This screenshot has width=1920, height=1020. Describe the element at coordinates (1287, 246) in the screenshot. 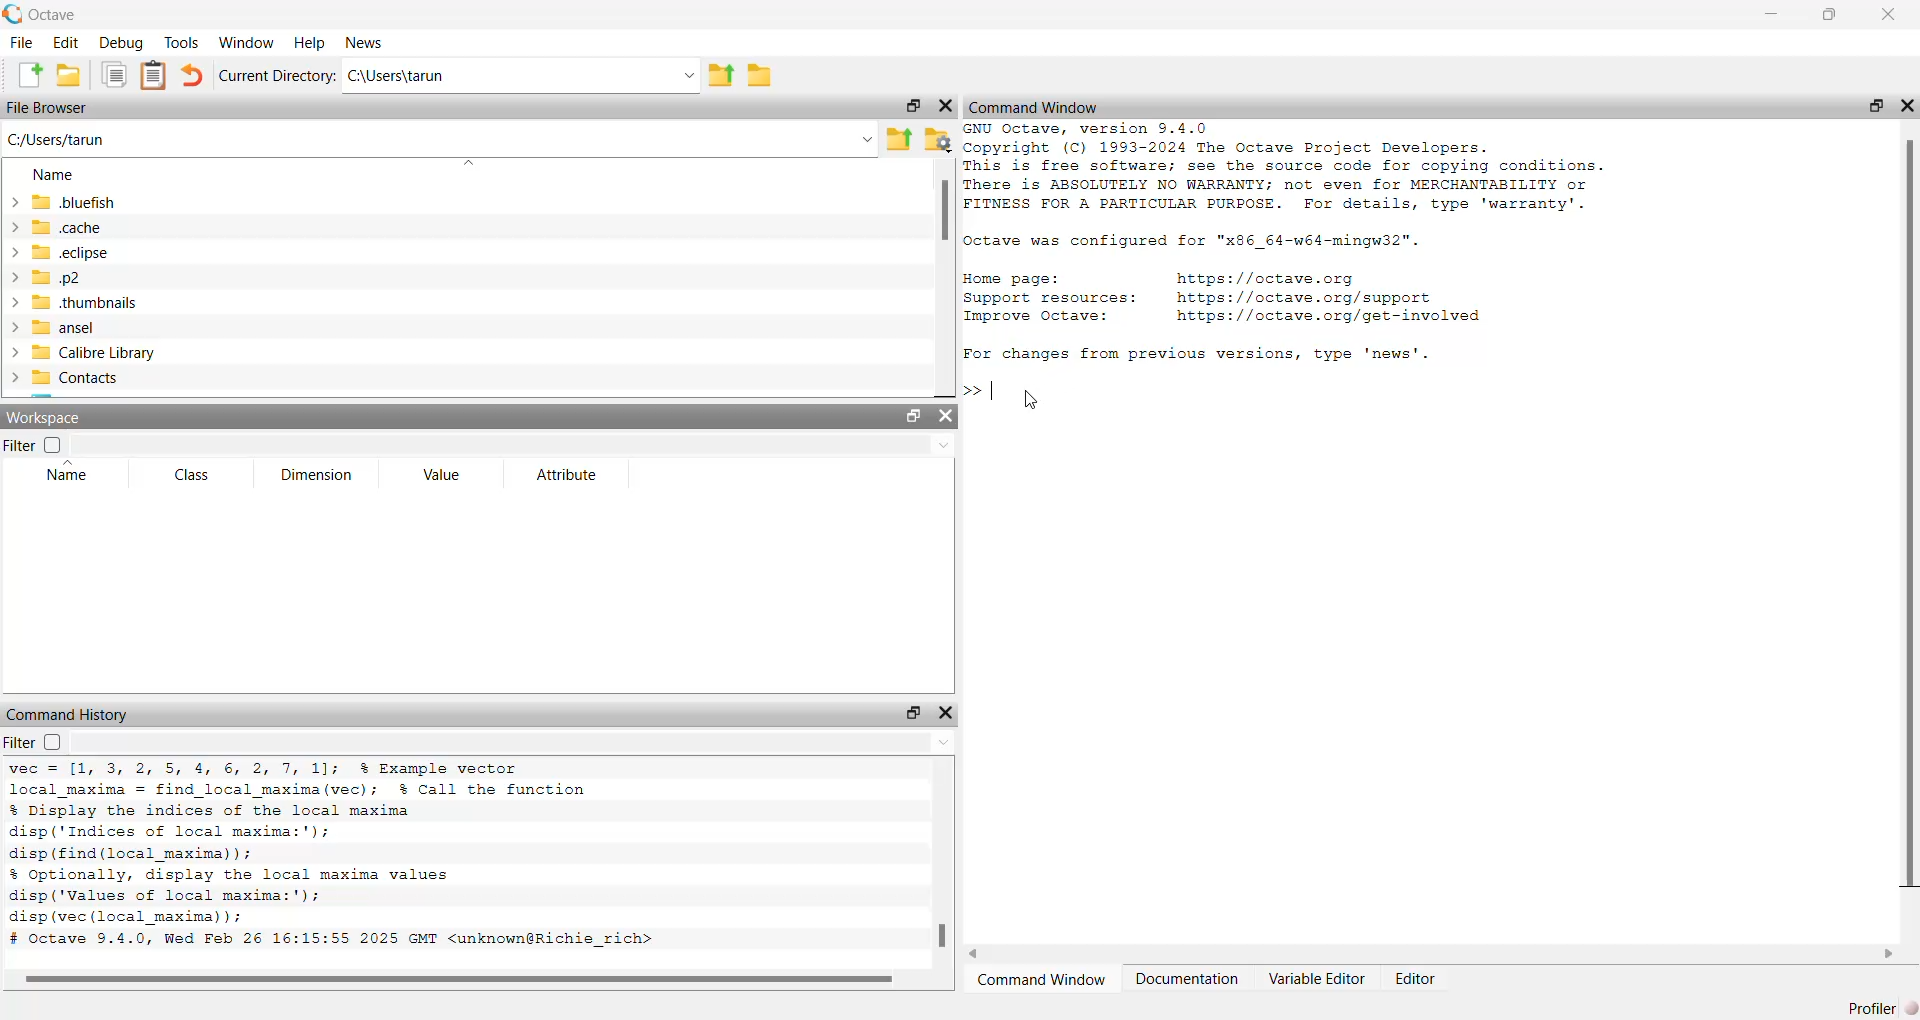

I see `GNU Octave, version 5.4.0

Copyright (C) 1993-2024 The Octave Project Developers.

This is free software; see the source code for copying conditions.
There is ABSOLUTELY NO WARRANTY; not even for MERCHANTABILITY or
FITNESS FOR A PARTICULAR PURPOSE. For details, type 'warranty'.
Octave was configured for "x86_64-w64-mingw32".

Home page: https: //octave.org

Support resources:  https://octave.org/support

Improve Octave: https: //octave.org/get-involved

For changes from previous versions, type 'news'.` at that location.